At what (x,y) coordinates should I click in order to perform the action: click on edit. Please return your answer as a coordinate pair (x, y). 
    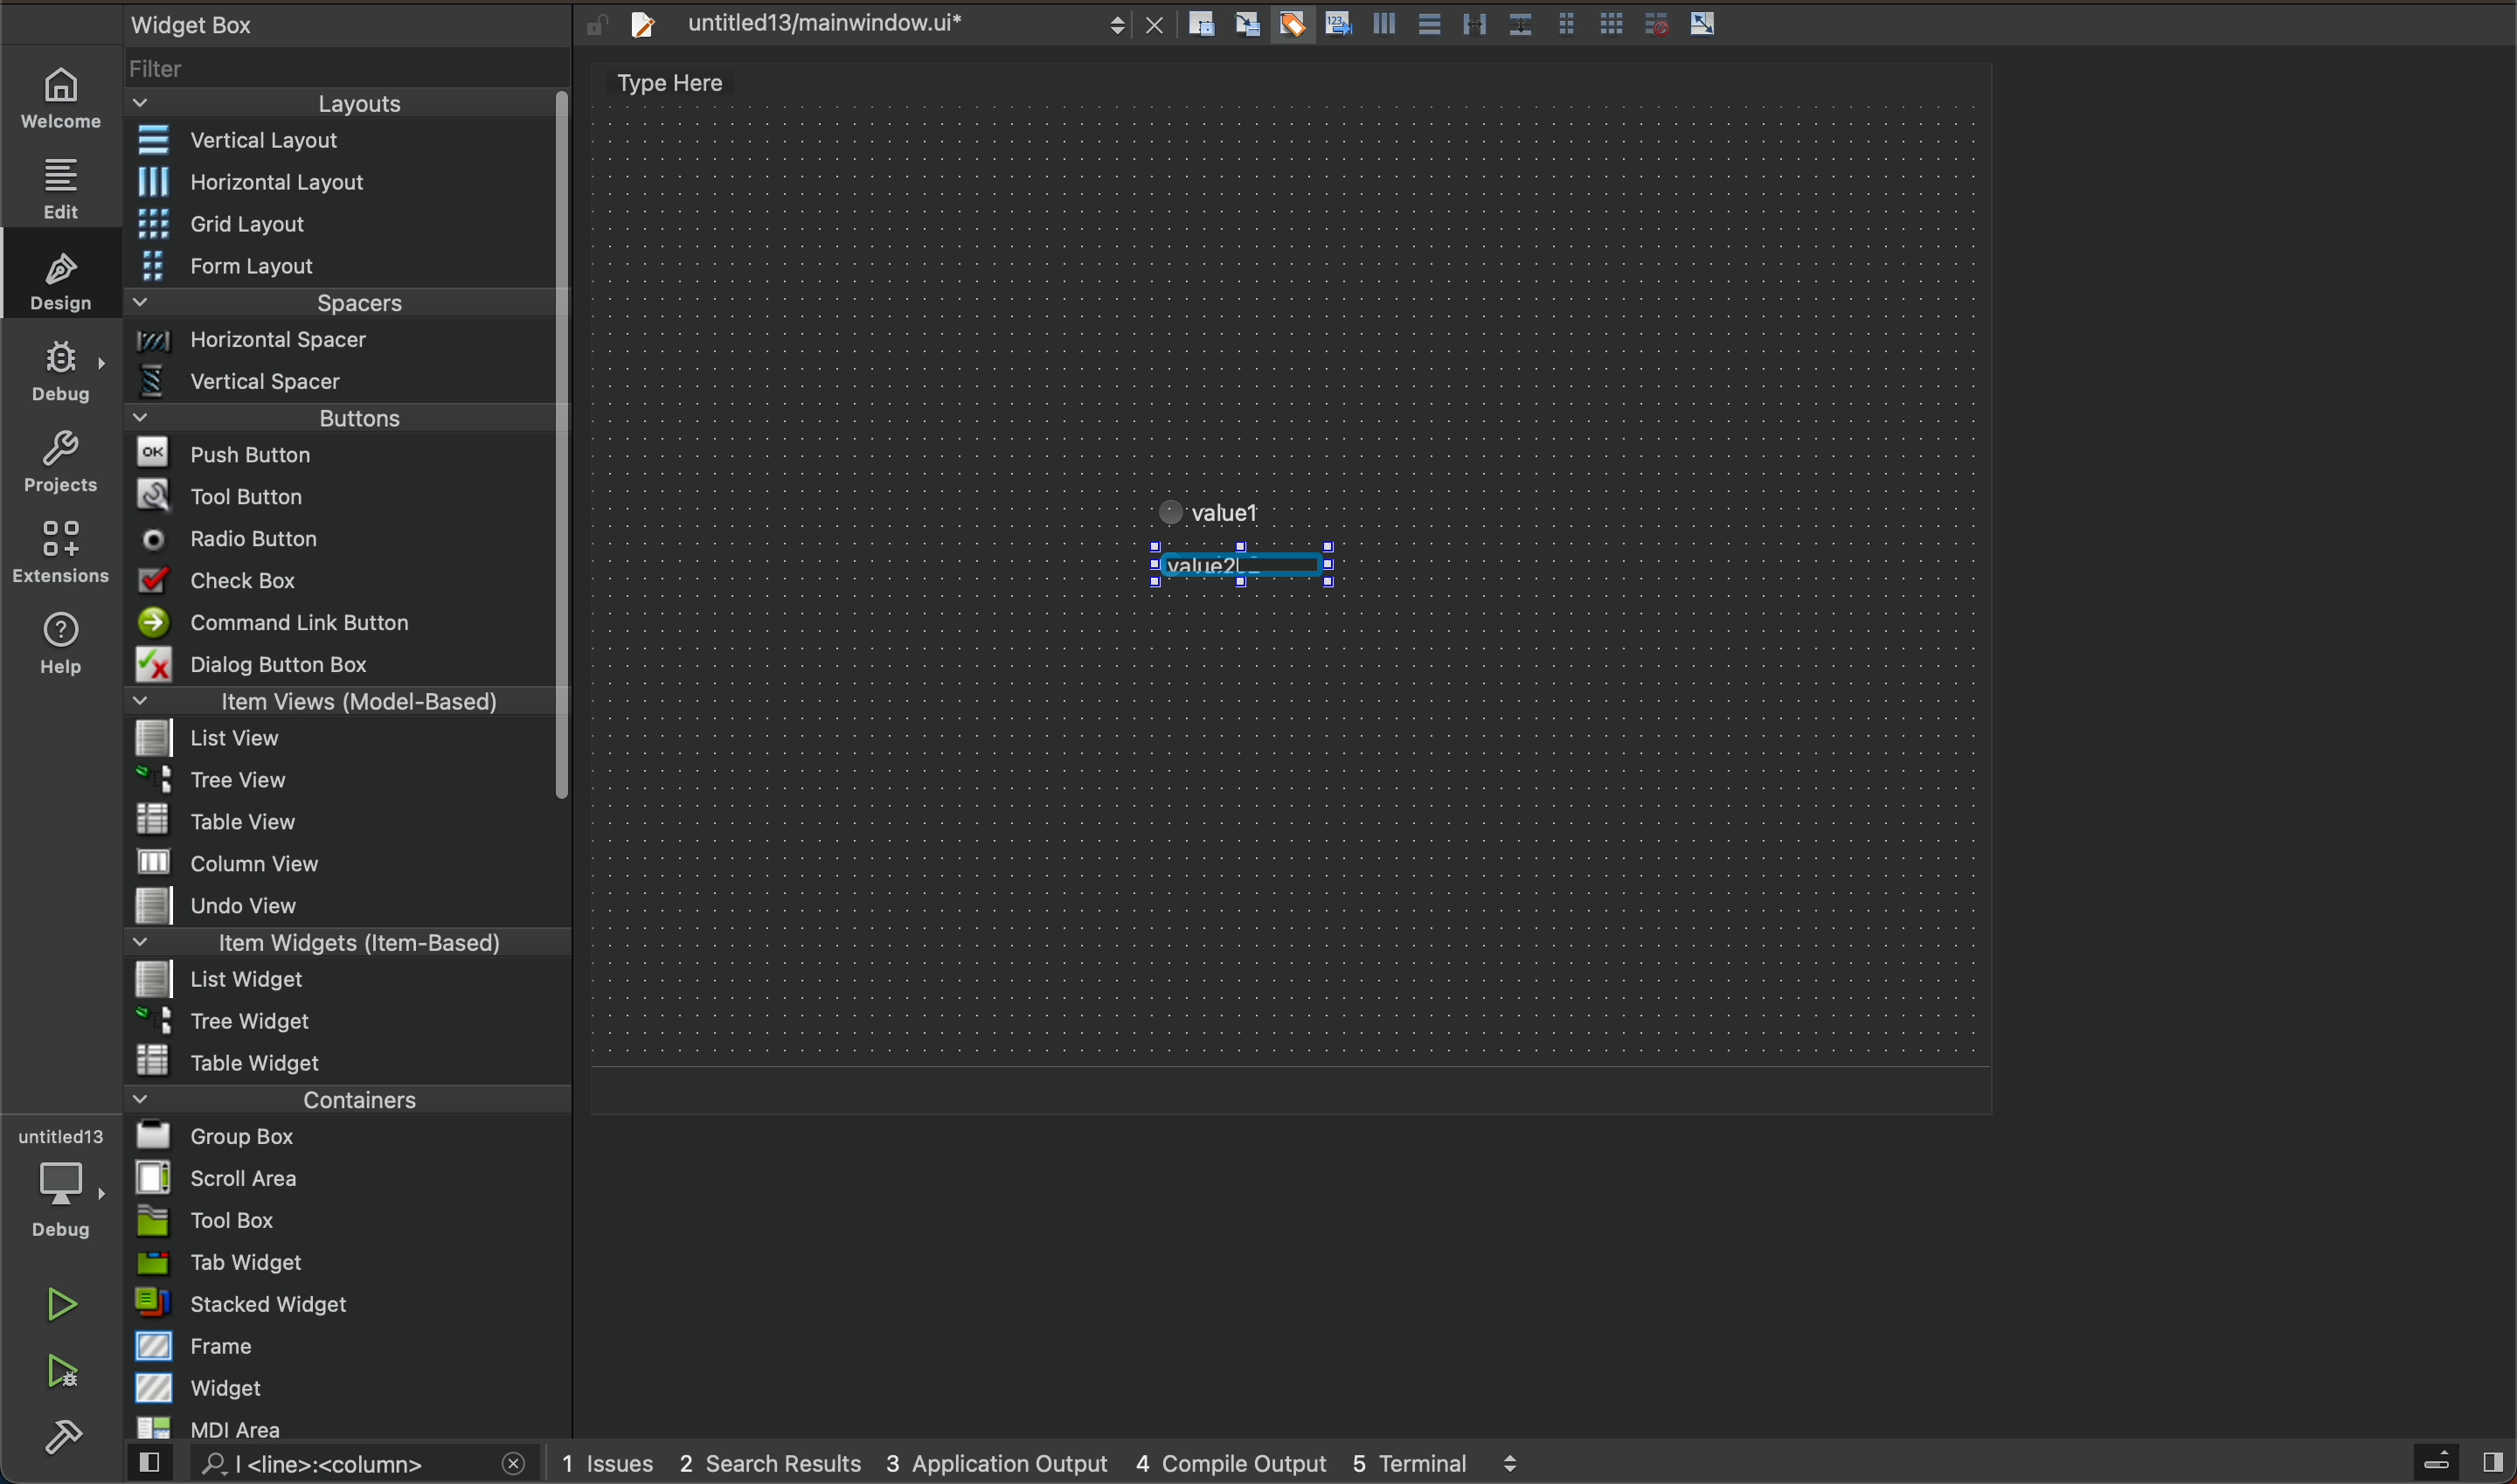
    Looking at the image, I should click on (71, 181).